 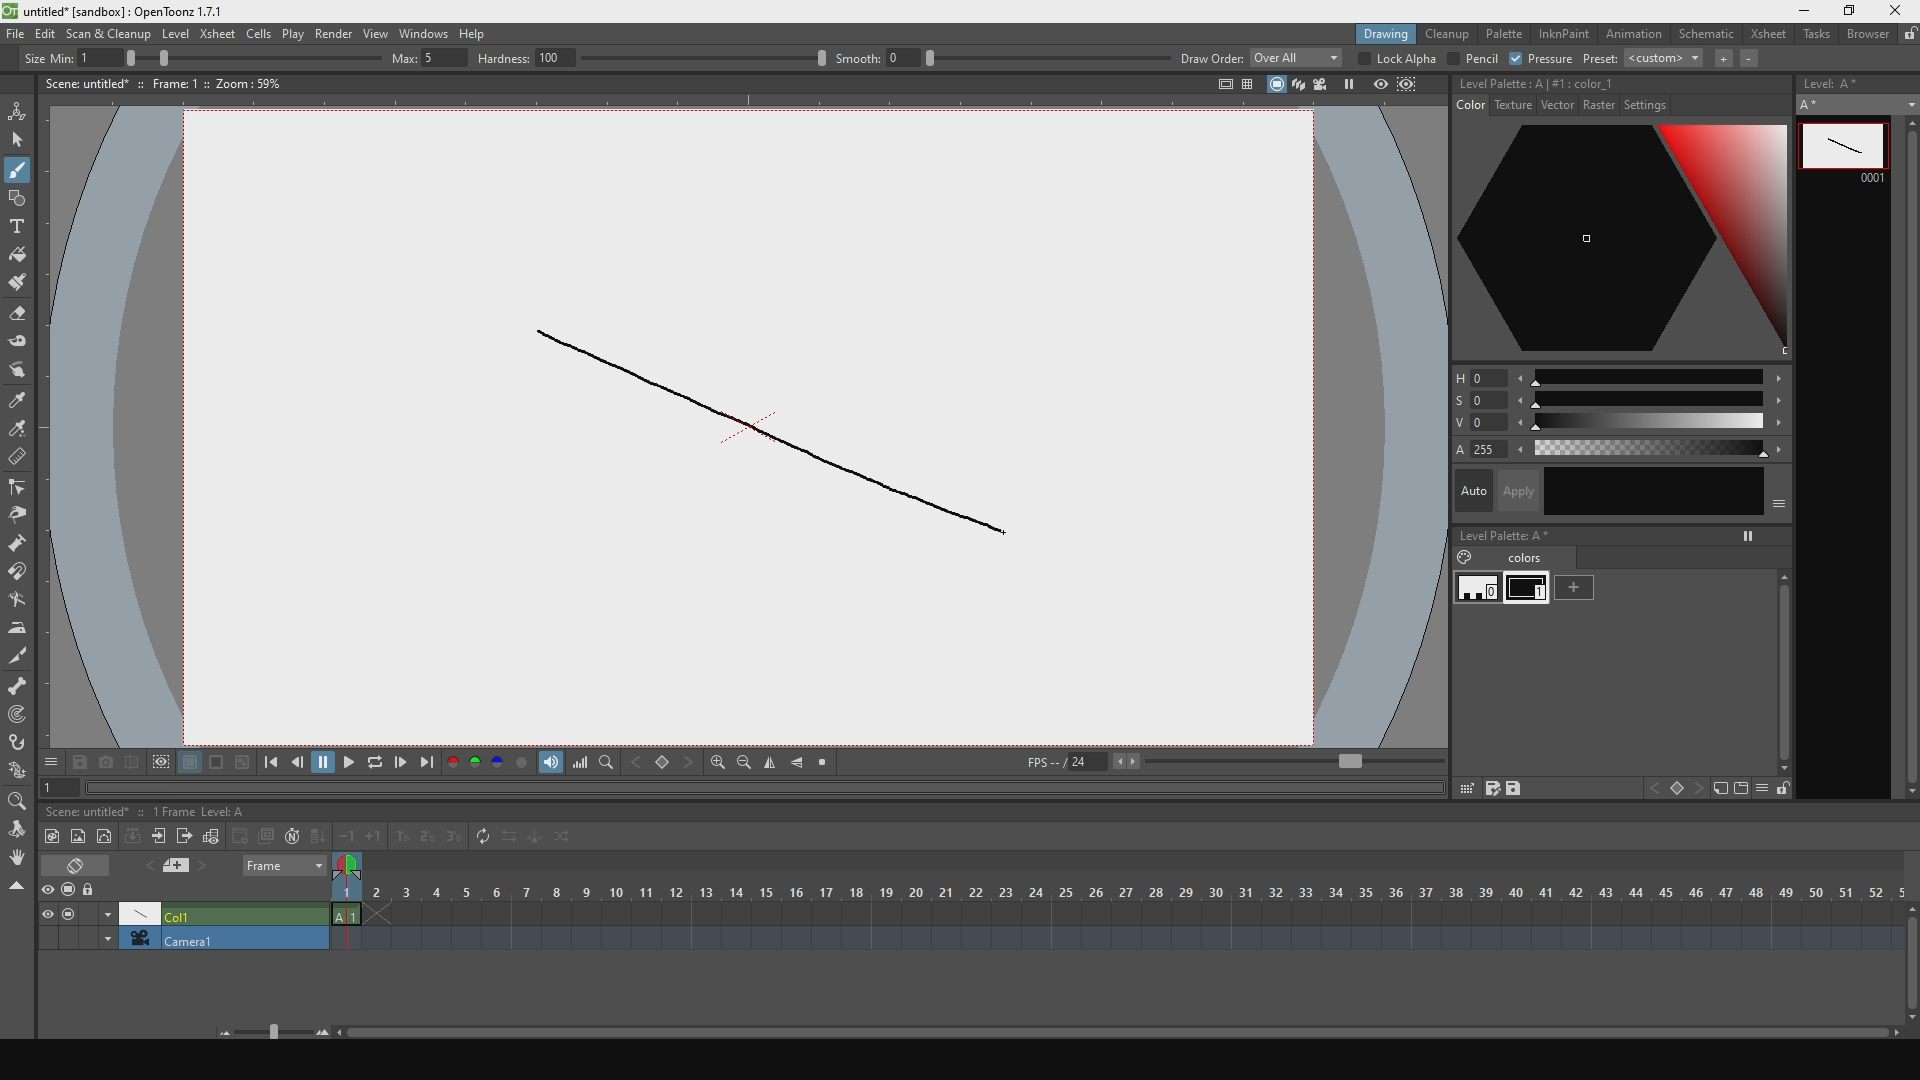 I want to click on skip to the next point, so click(x=430, y=764).